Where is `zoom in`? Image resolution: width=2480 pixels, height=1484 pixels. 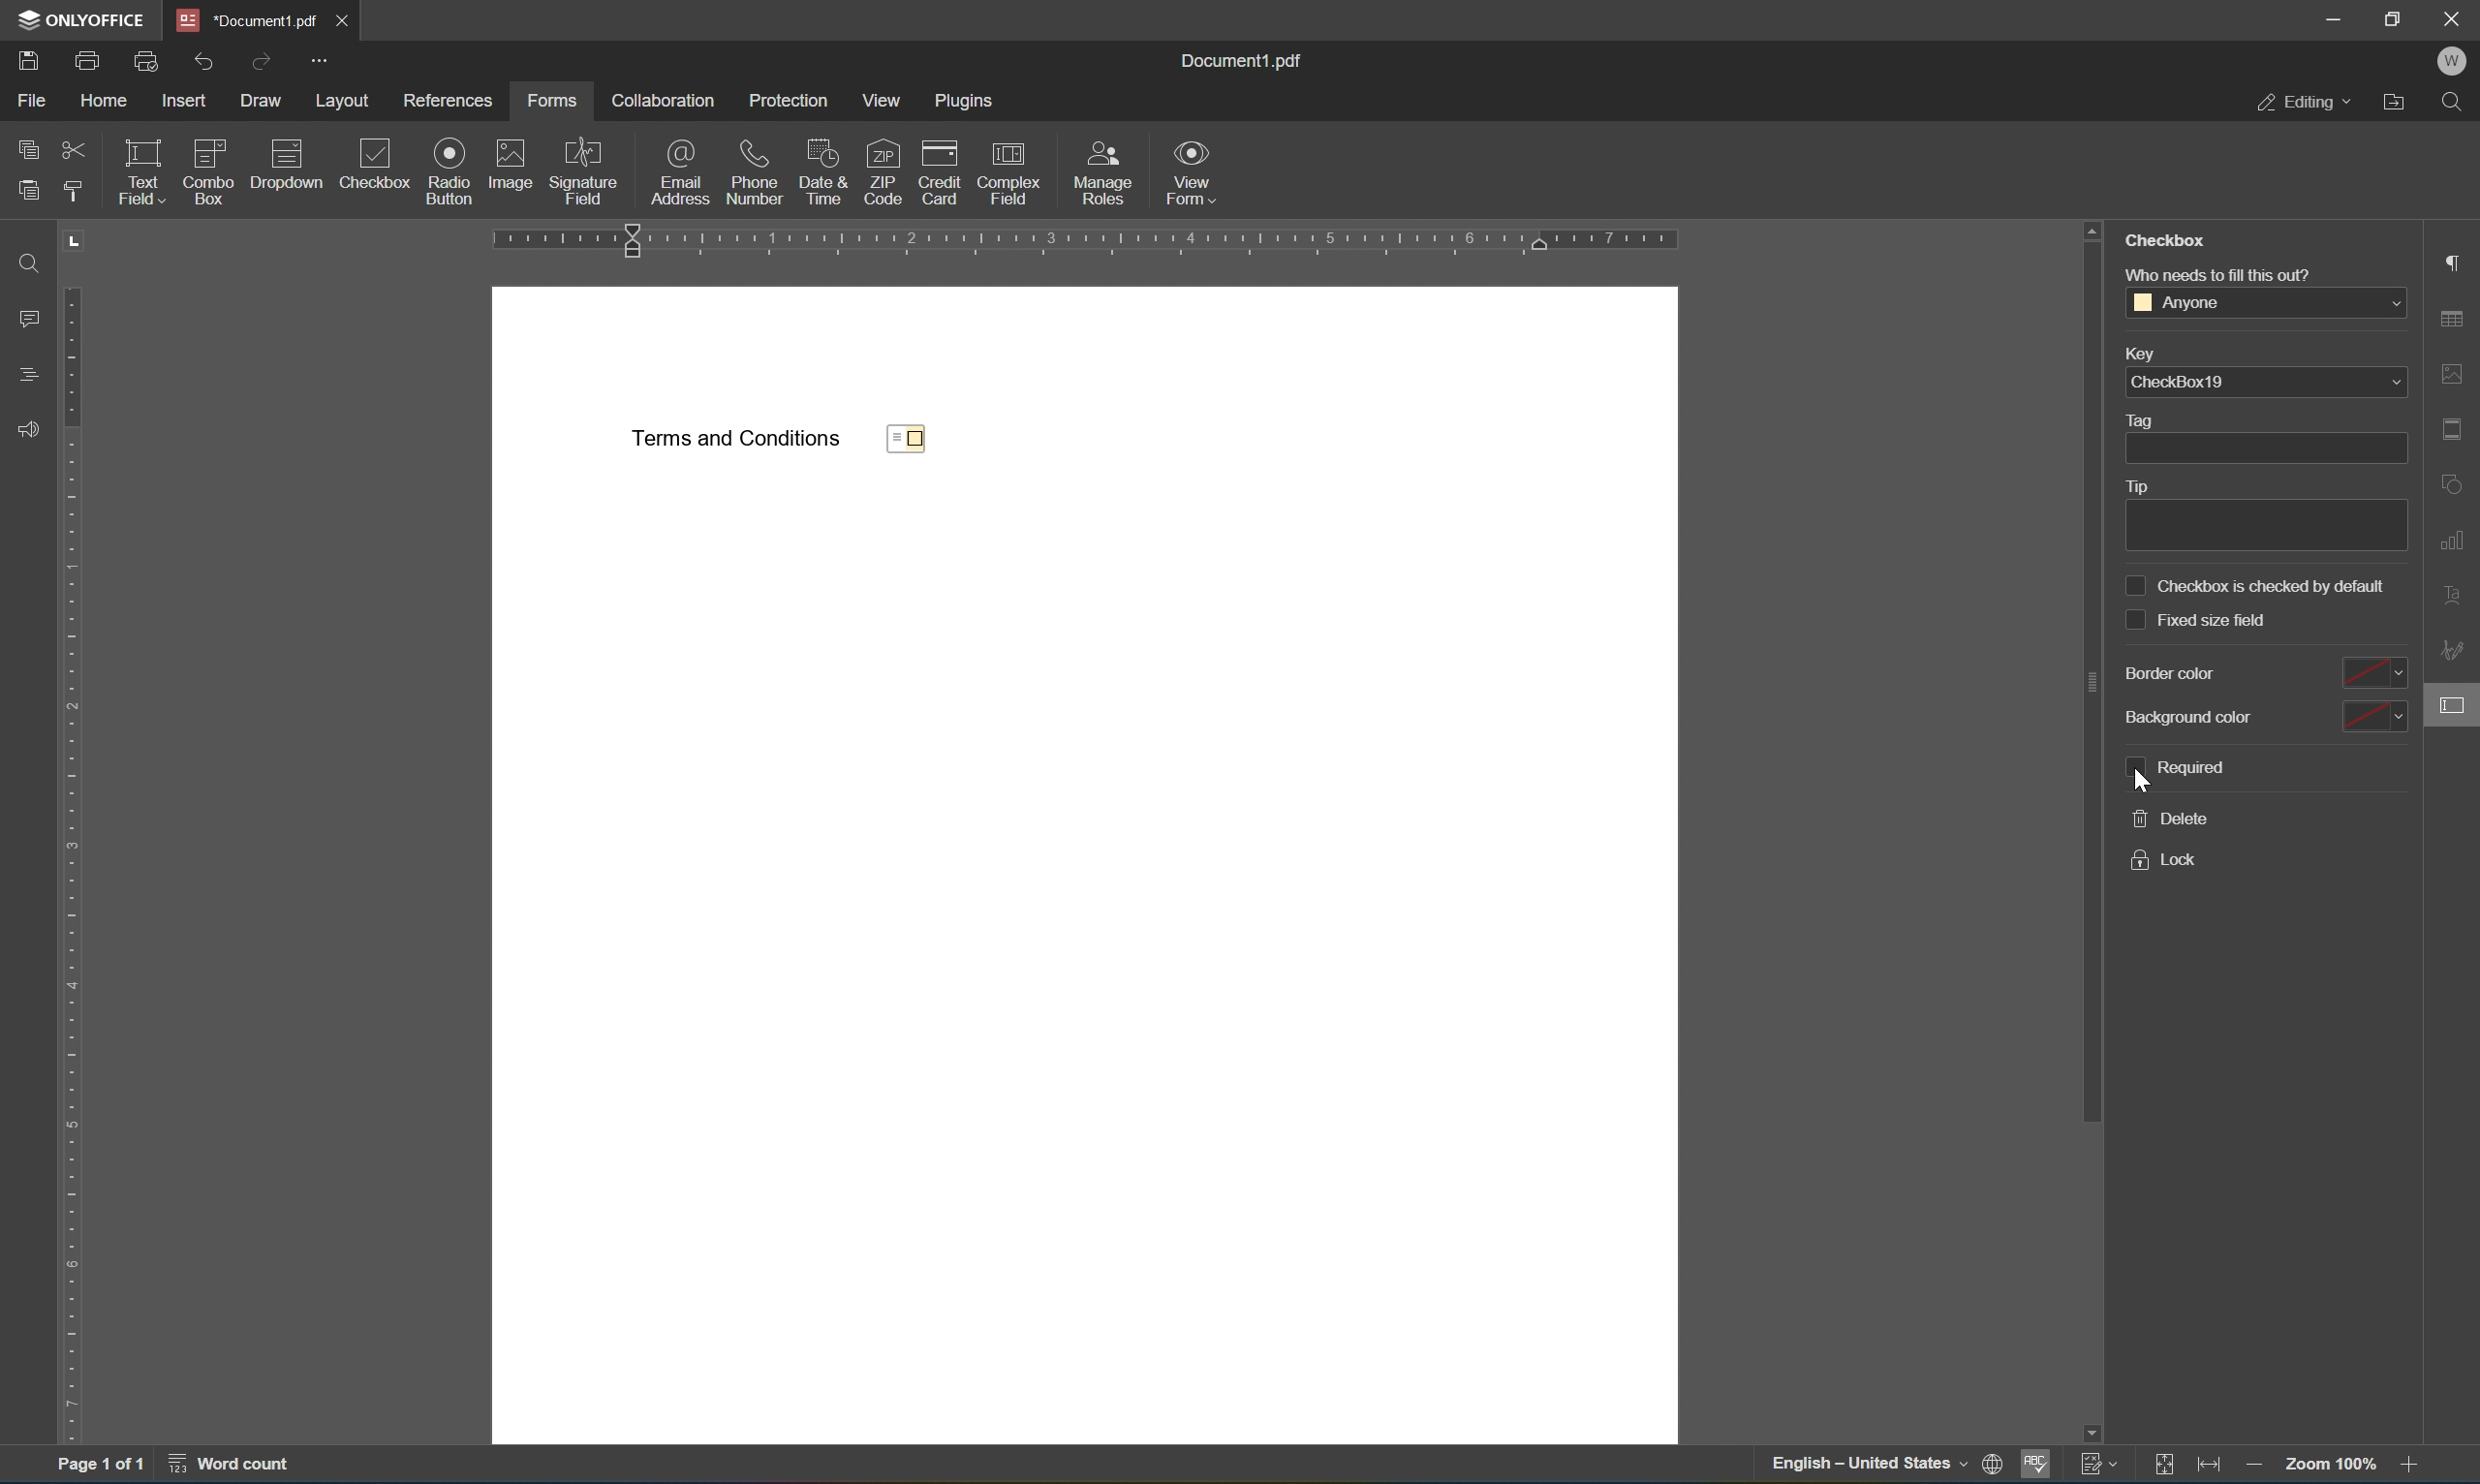 zoom in is located at coordinates (2412, 1467).